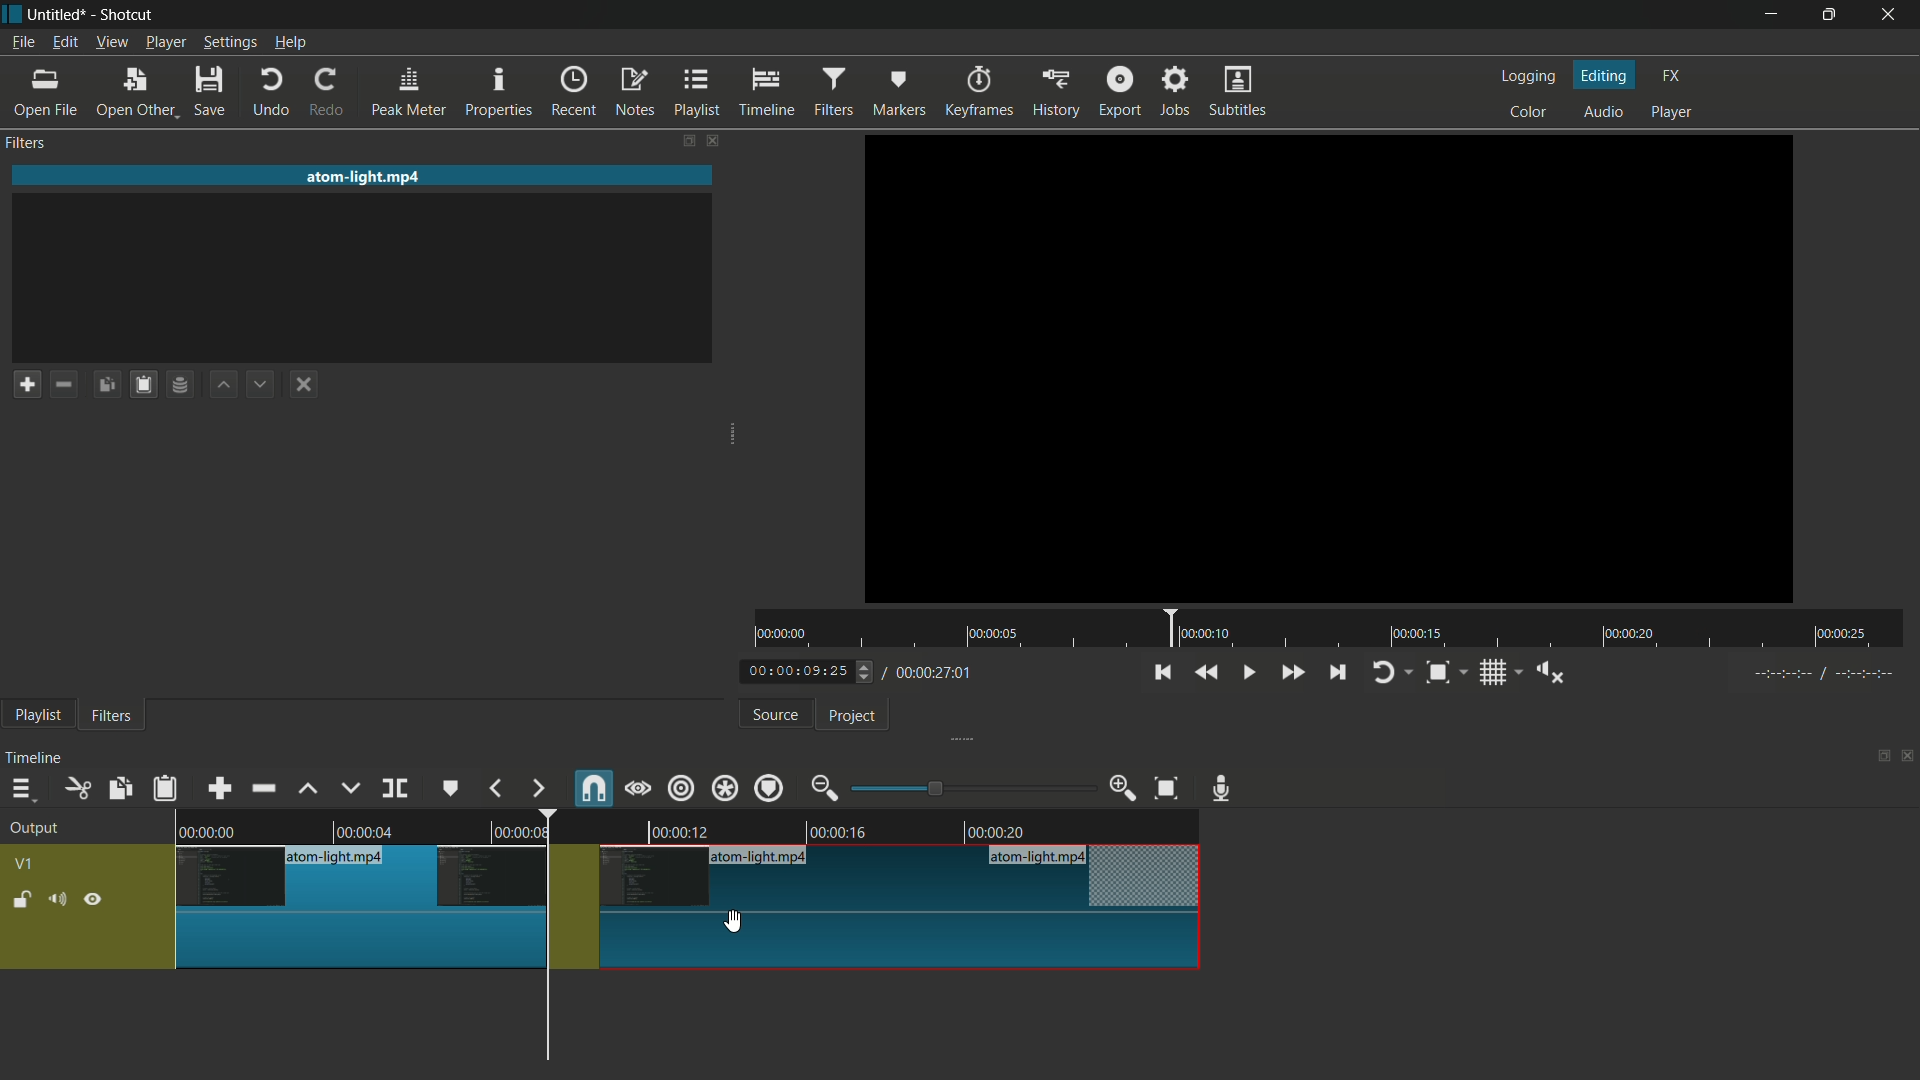 This screenshot has height=1080, width=1920. Describe the element at coordinates (111, 383) in the screenshot. I see `copy checked filters` at that location.